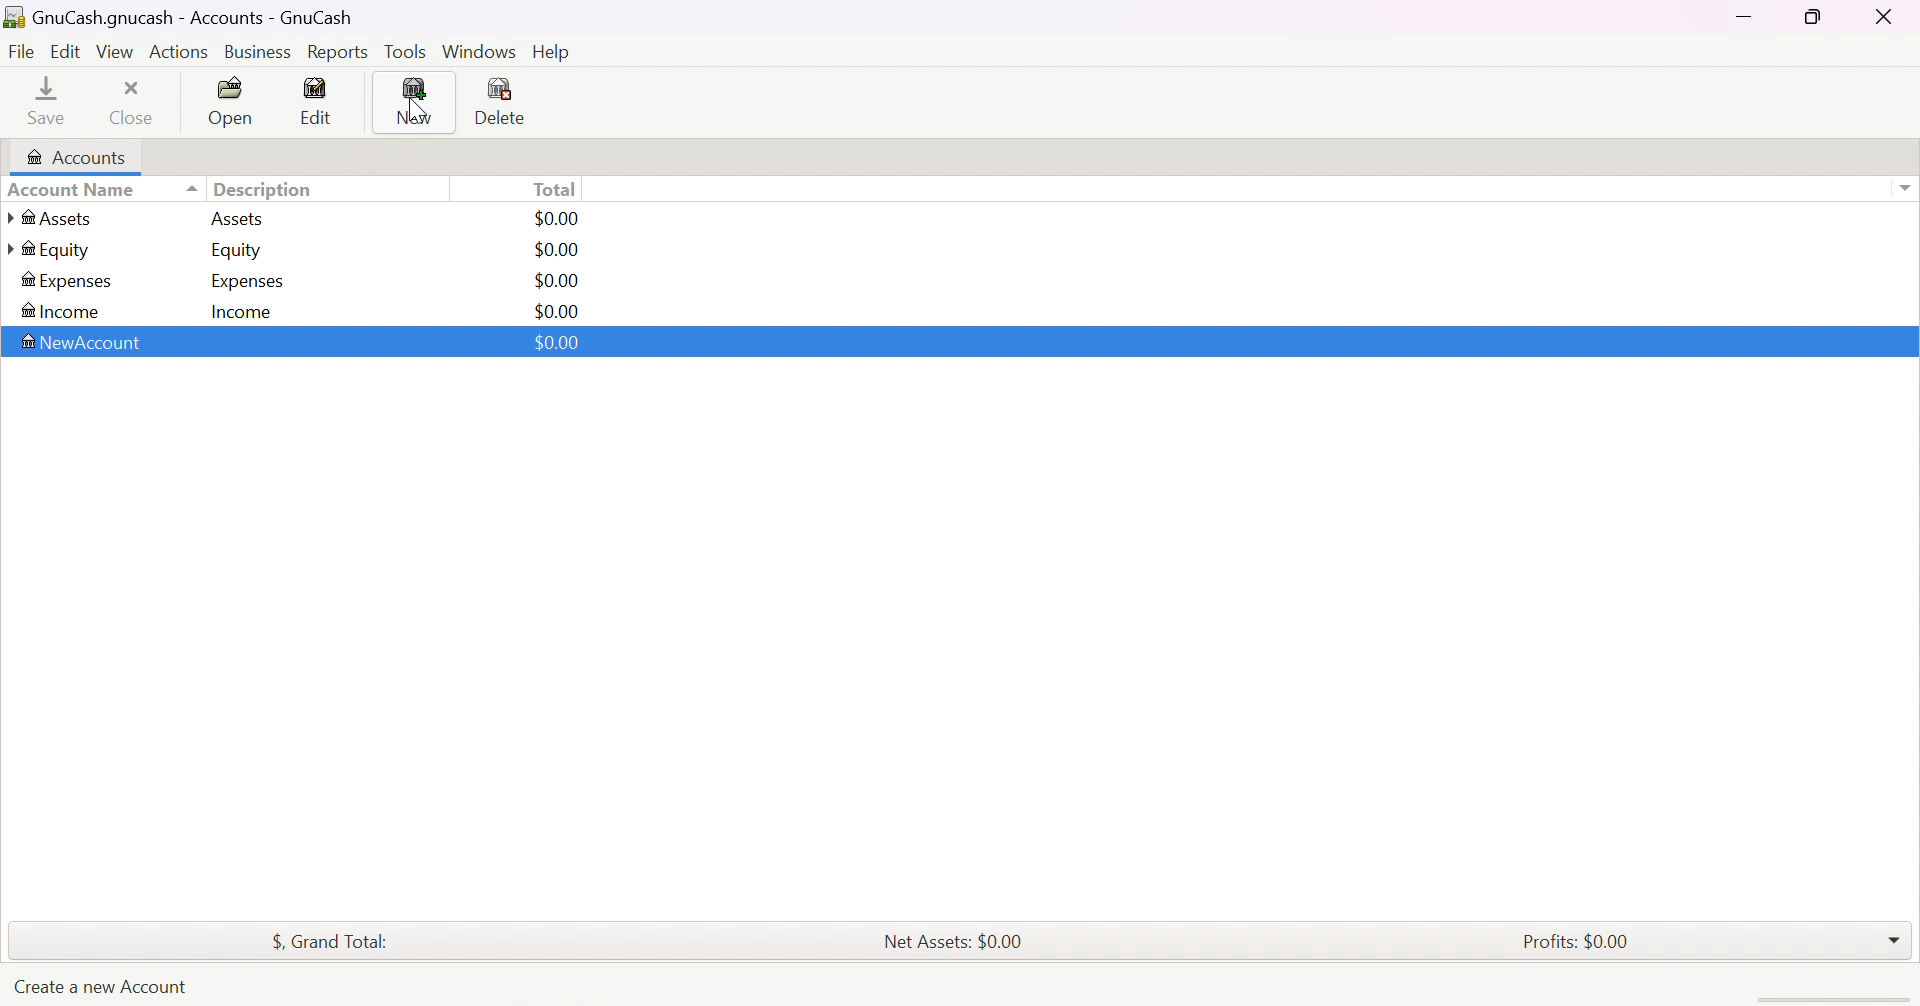 Image resolution: width=1920 pixels, height=1006 pixels. Describe the element at coordinates (1582, 941) in the screenshot. I see `Profits: $0.00` at that location.